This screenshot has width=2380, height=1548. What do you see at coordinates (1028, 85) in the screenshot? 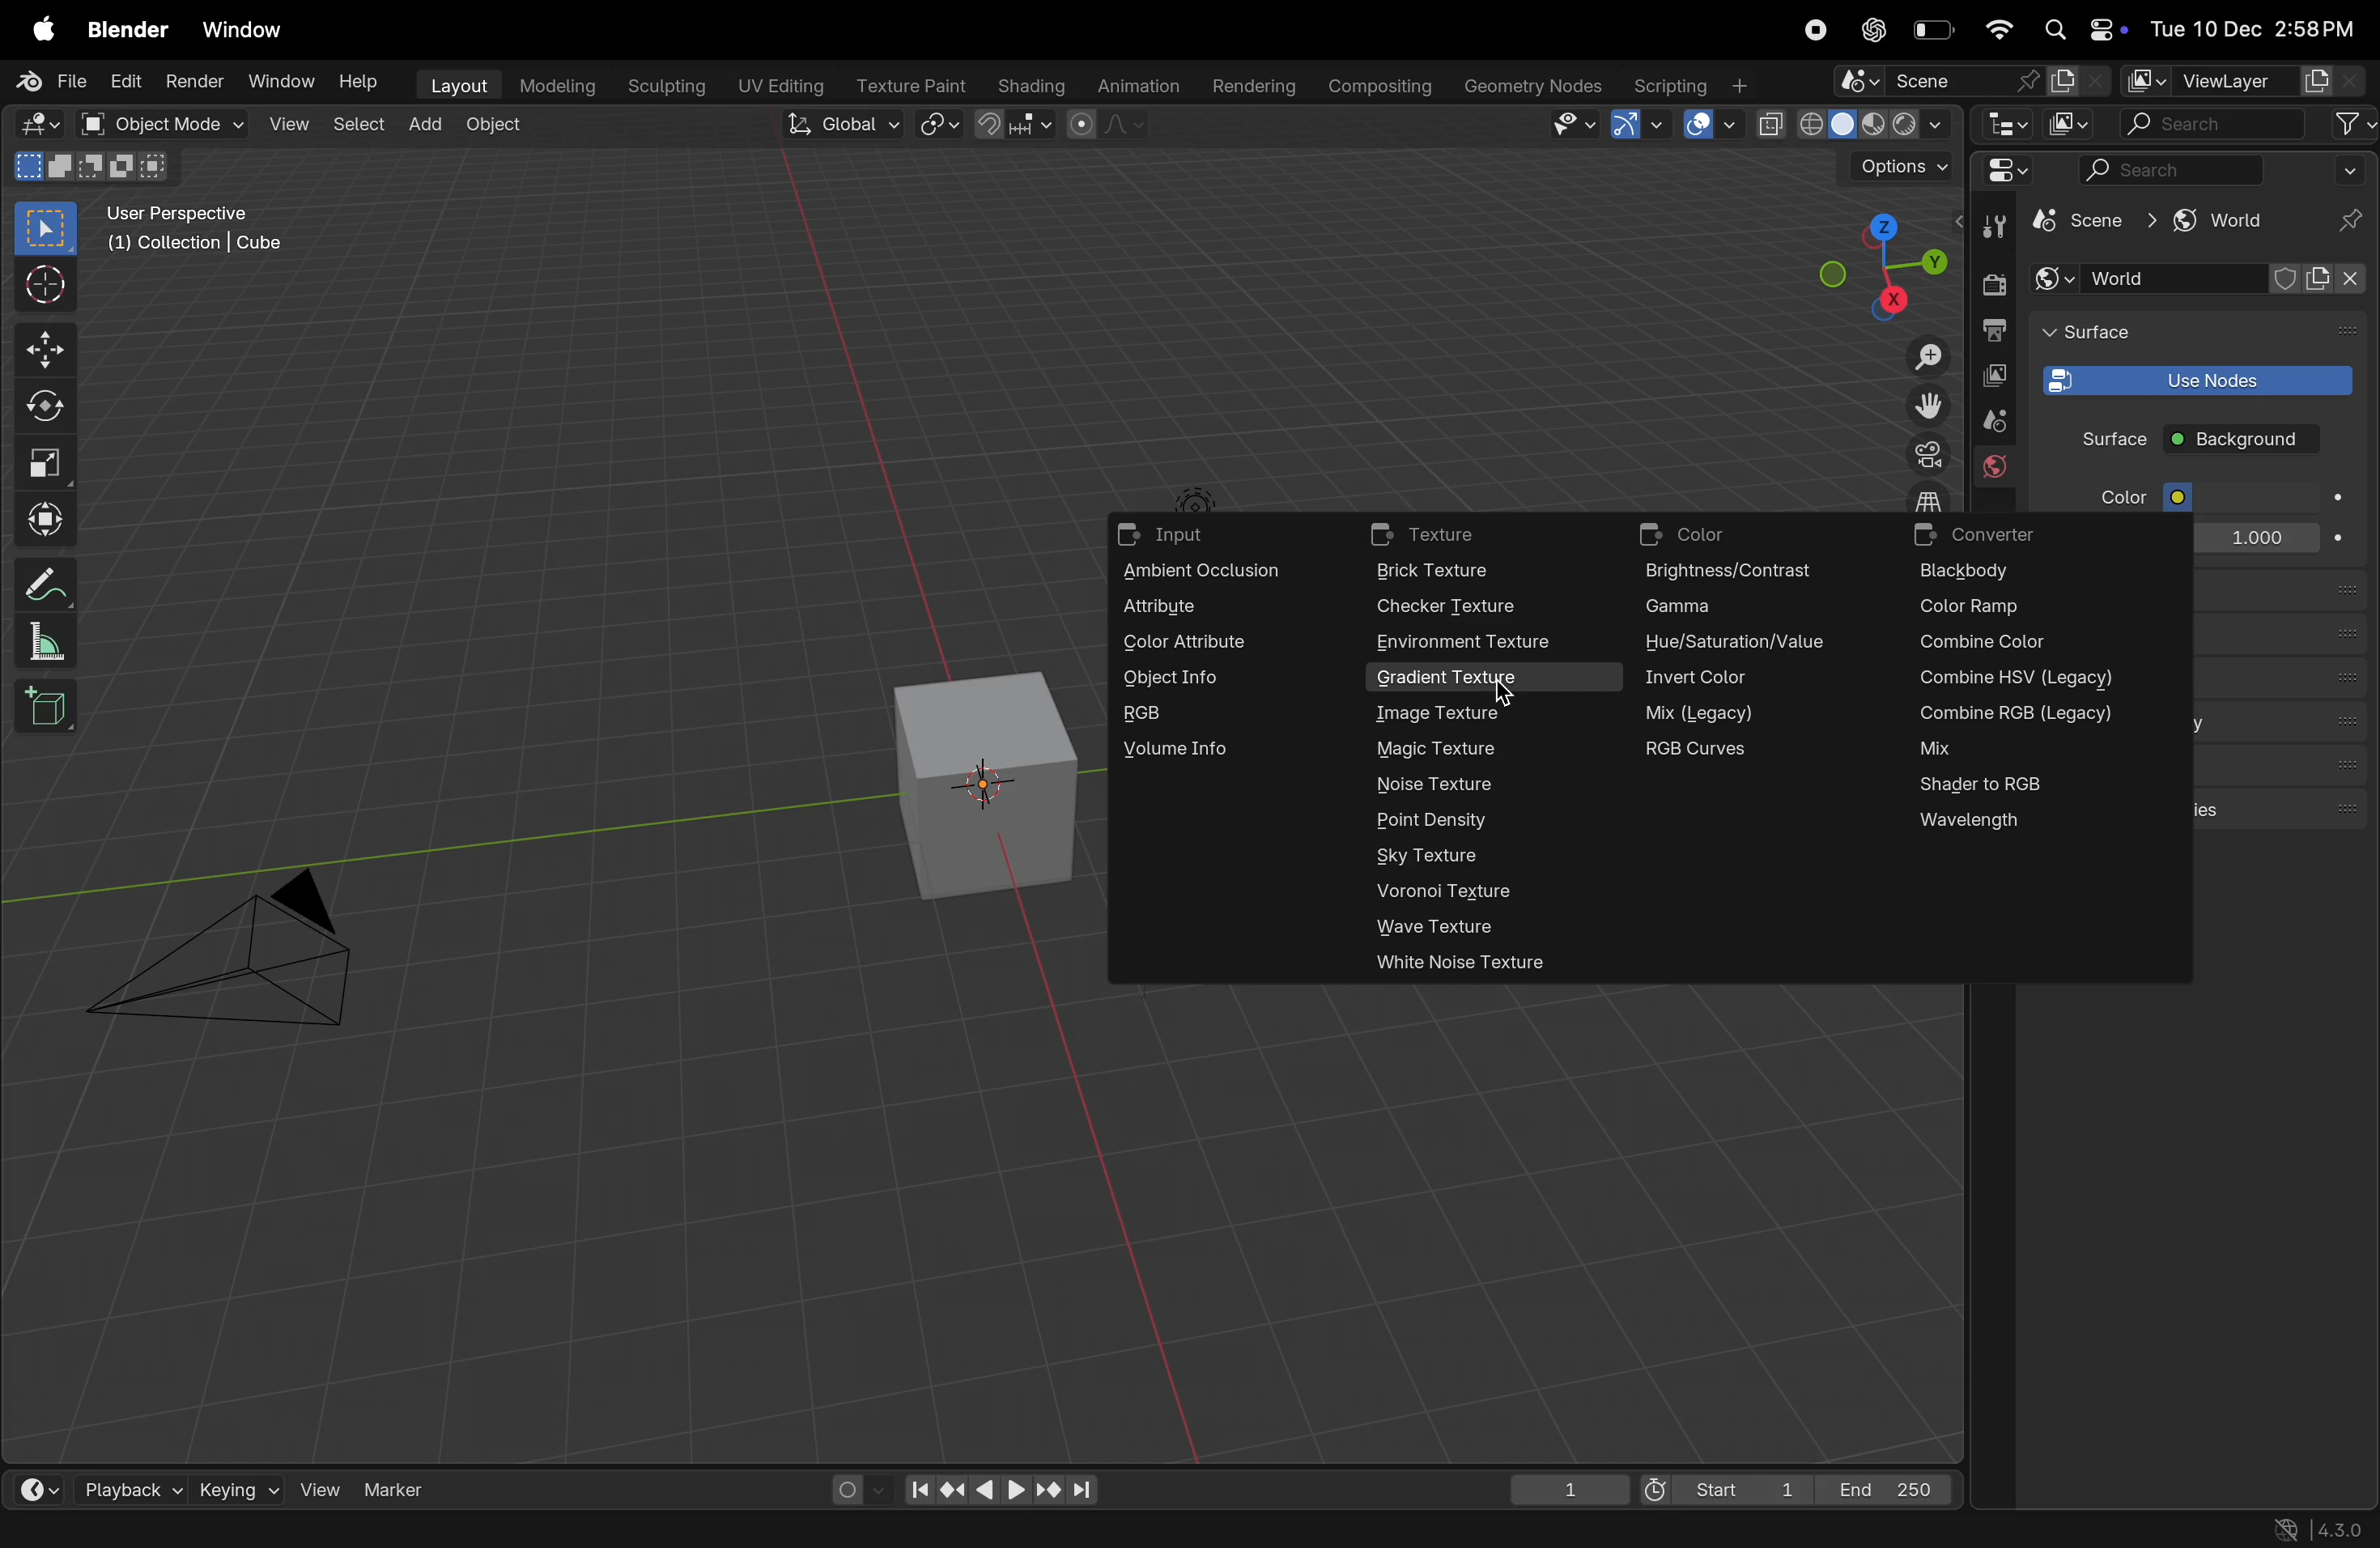
I see `Shading` at bounding box center [1028, 85].